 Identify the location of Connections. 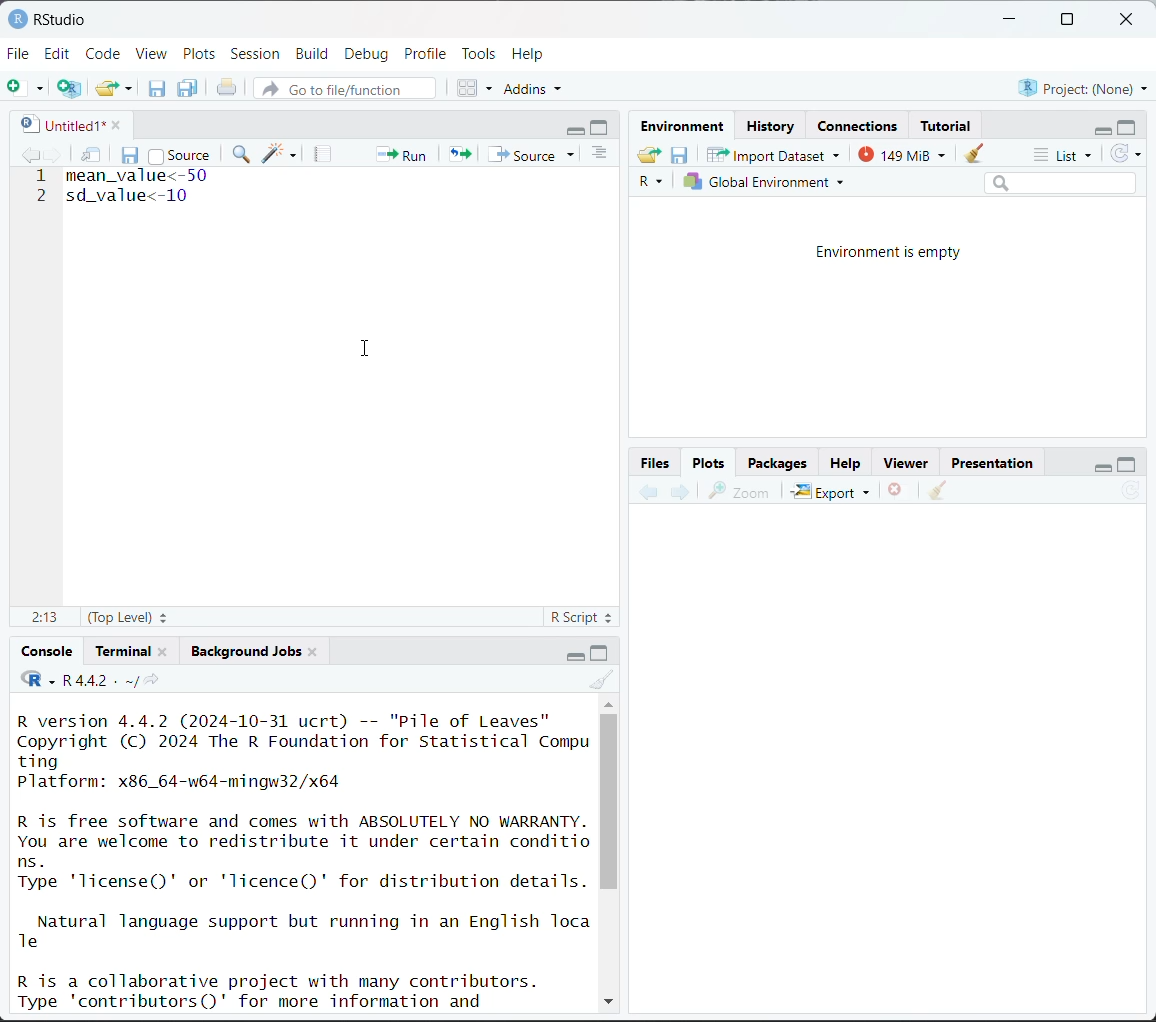
(860, 126).